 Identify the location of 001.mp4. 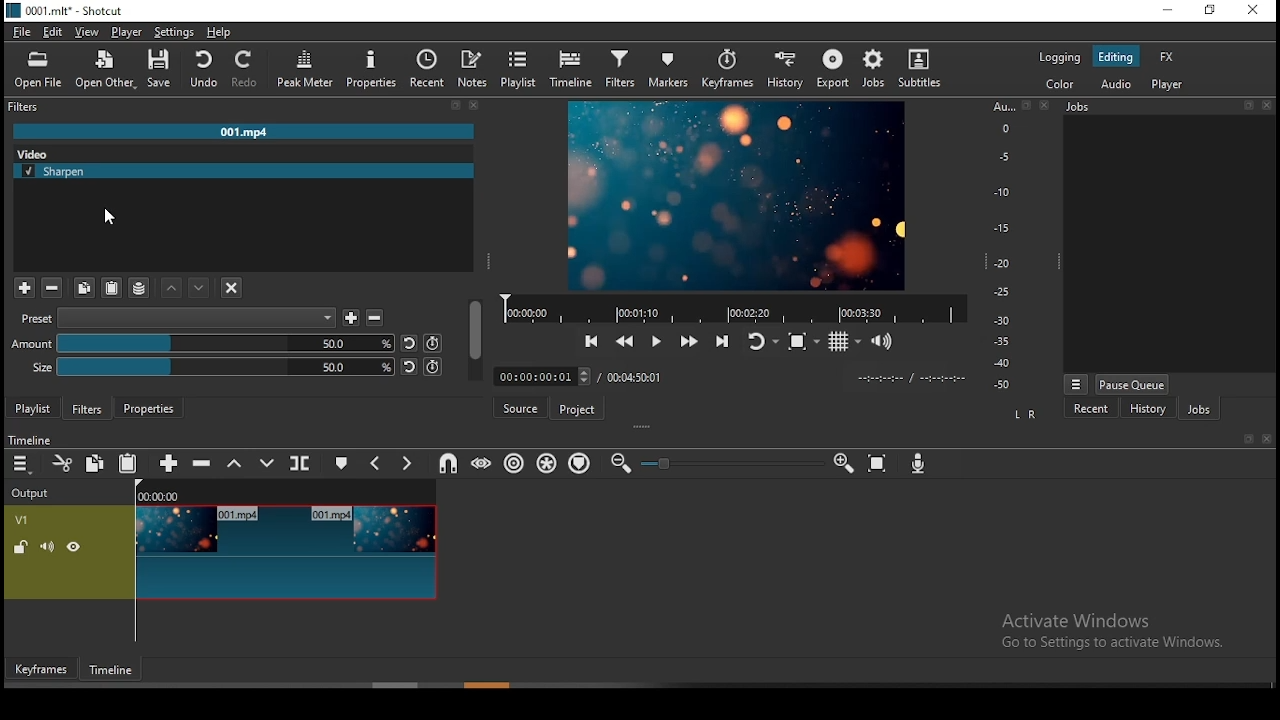
(247, 132).